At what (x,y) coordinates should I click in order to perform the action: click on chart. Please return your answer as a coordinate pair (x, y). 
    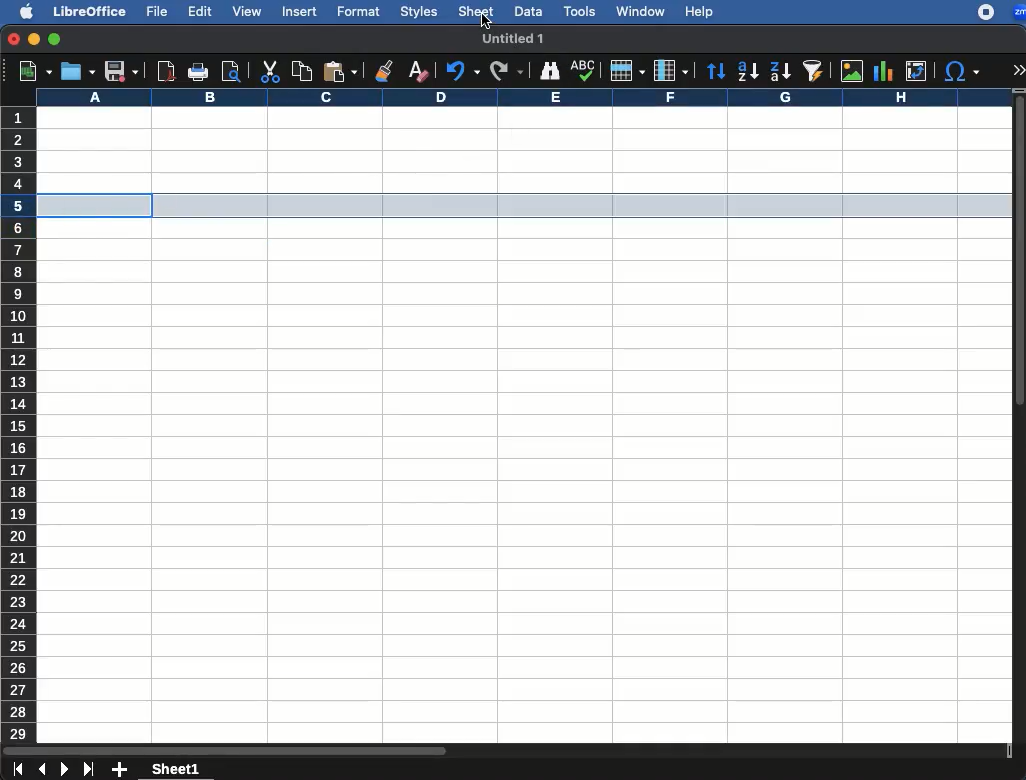
    Looking at the image, I should click on (886, 70).